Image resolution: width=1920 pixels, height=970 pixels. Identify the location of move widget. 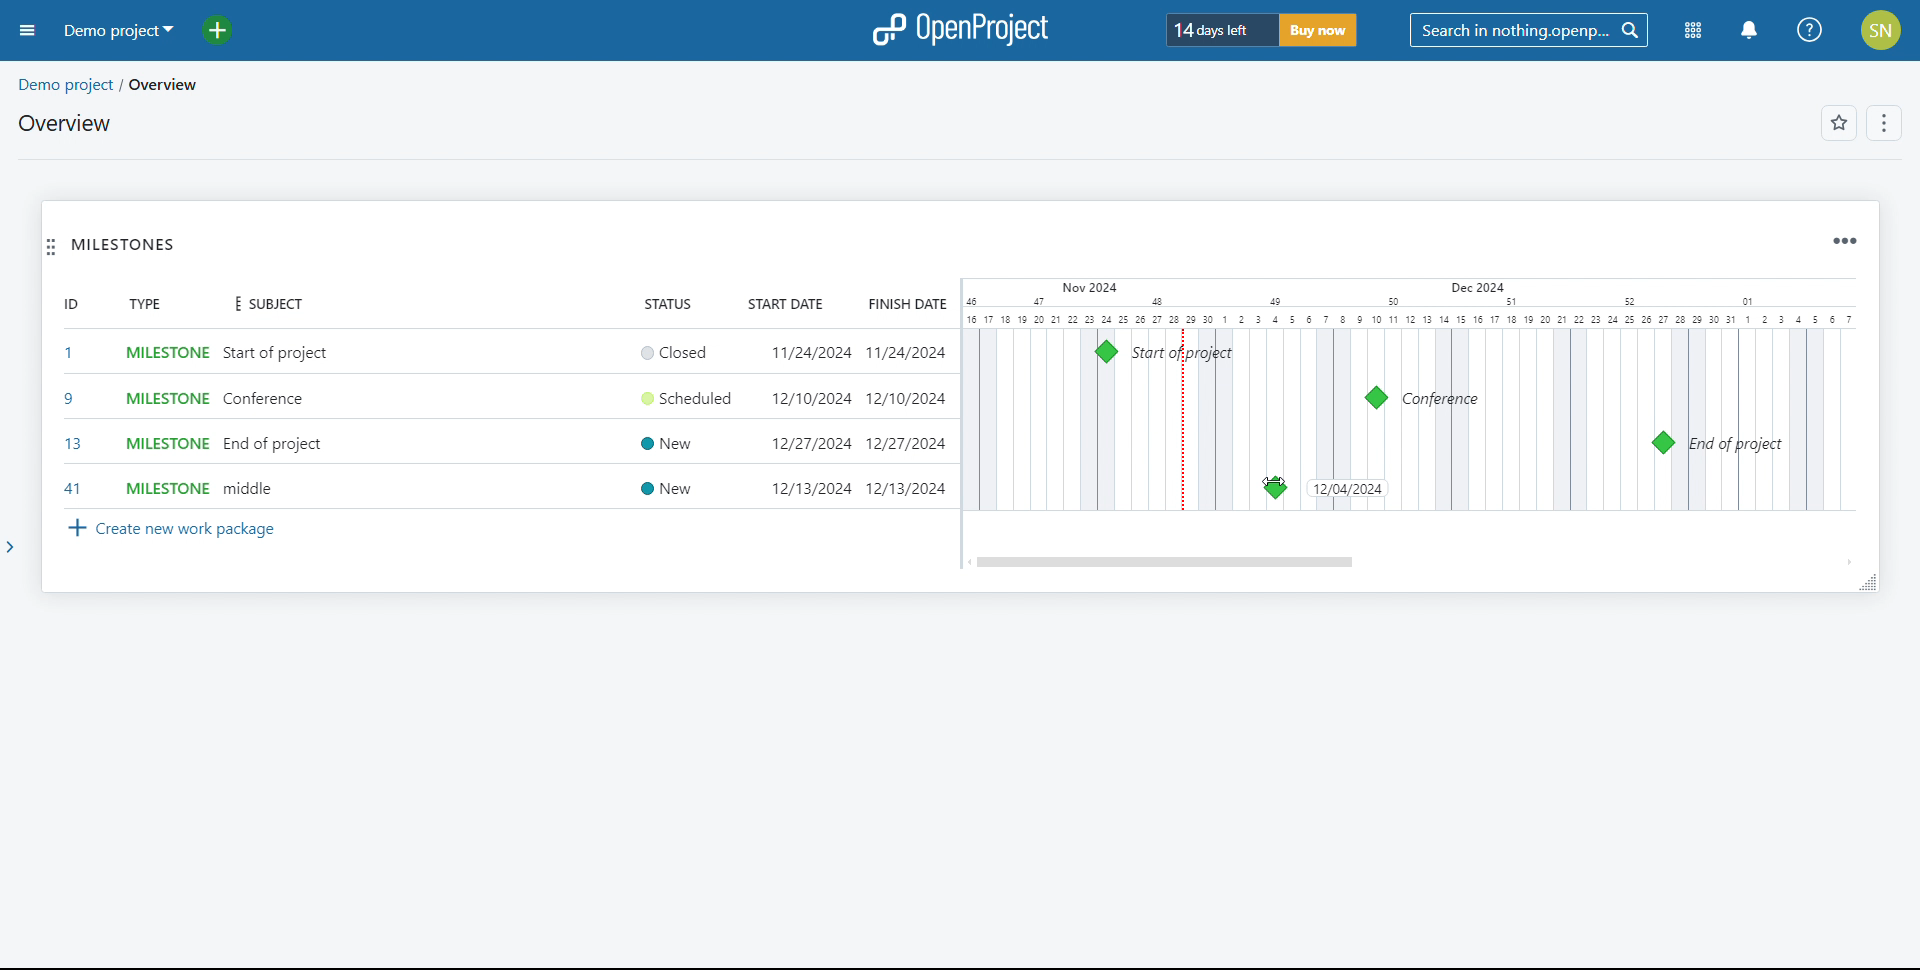
(51, 246).